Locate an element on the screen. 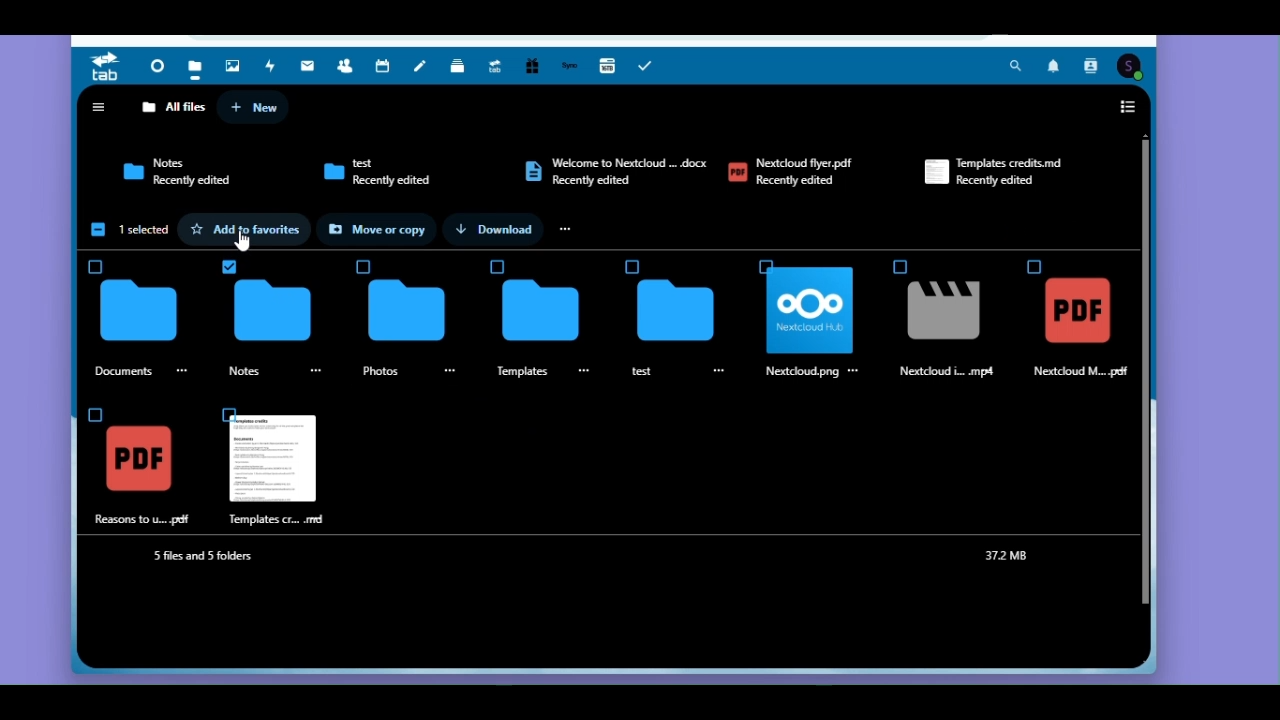 This screenshot has height=720, width=1280. Notes is located at coordinates (246, 370).